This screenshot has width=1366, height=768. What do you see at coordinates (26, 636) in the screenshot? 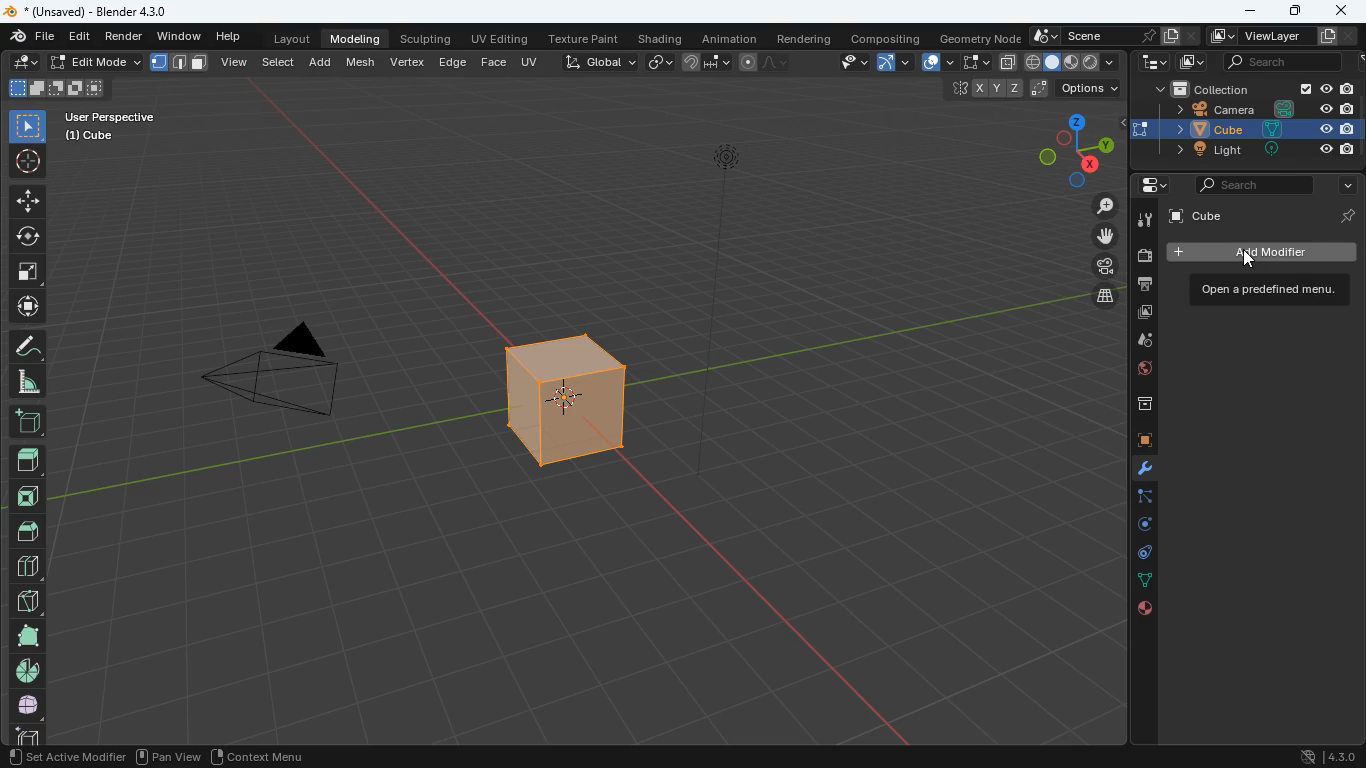
I see `full` at bounding box center [26, 636].